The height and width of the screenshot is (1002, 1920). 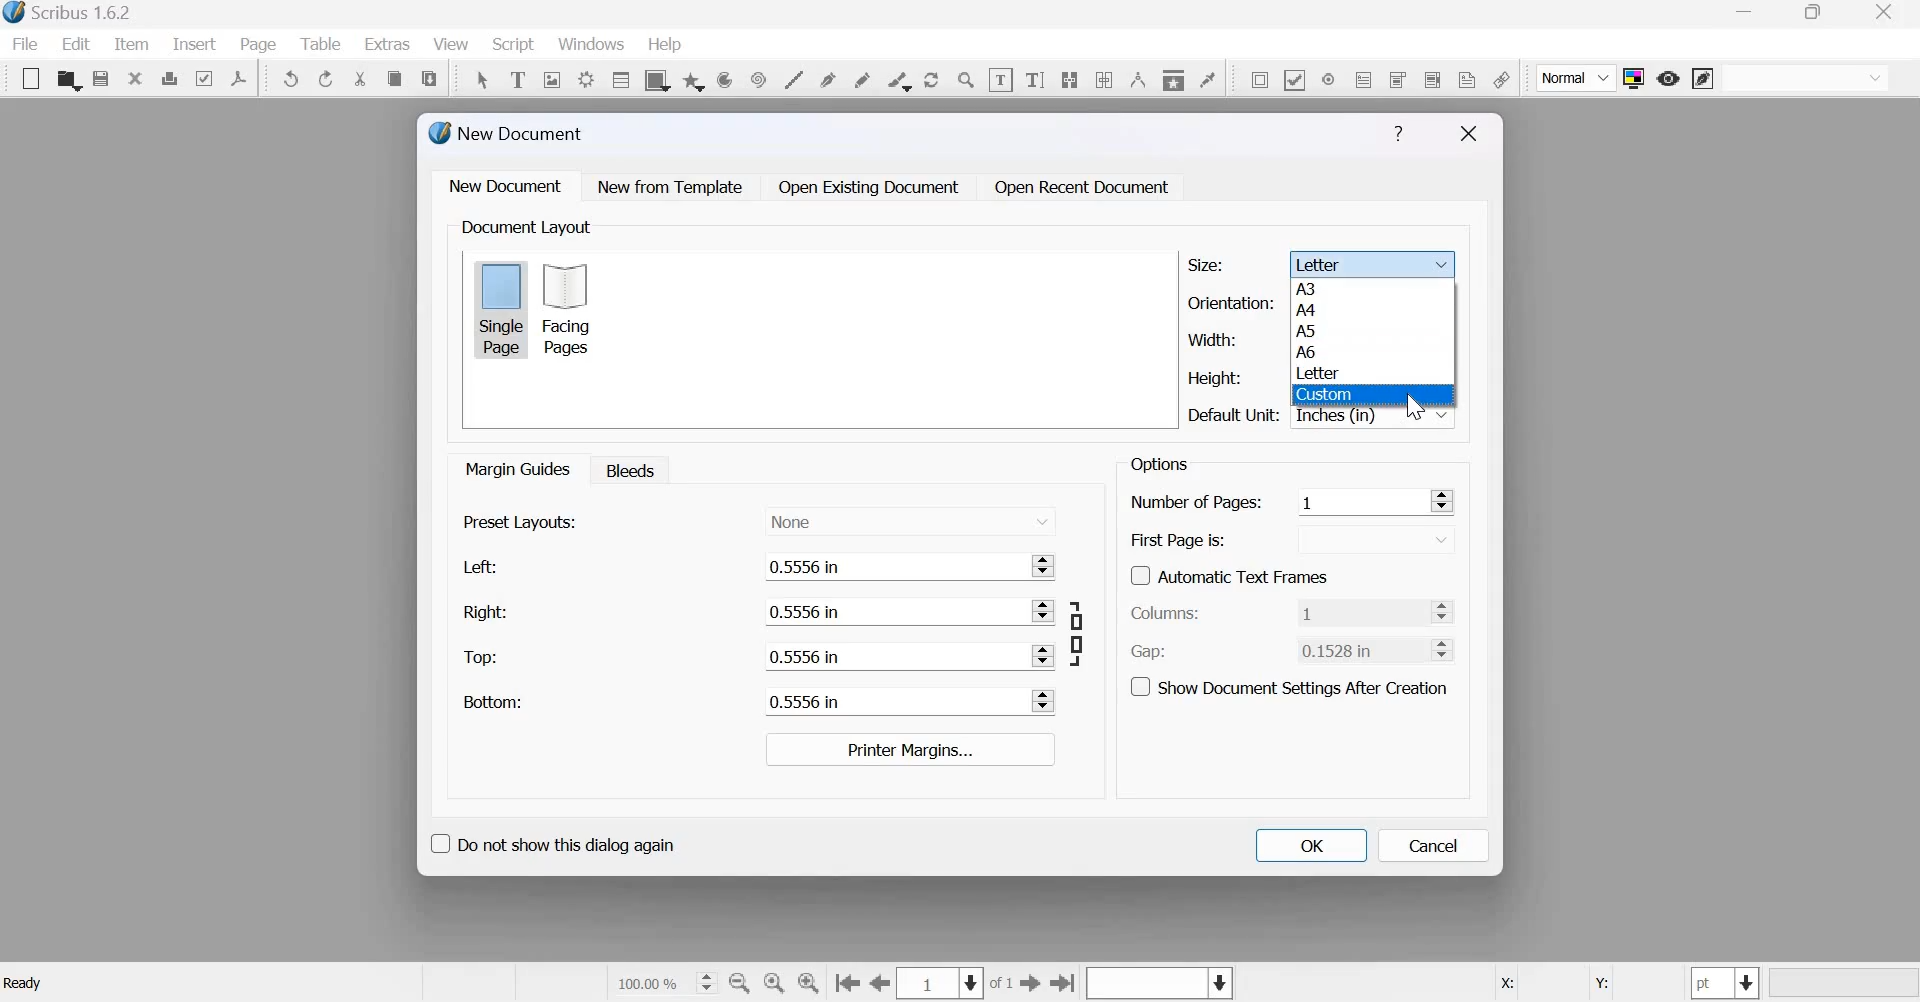 What do you see at coordinates (30, 44) in the screenshot?
I see `File` at bounding box center [30, 44].